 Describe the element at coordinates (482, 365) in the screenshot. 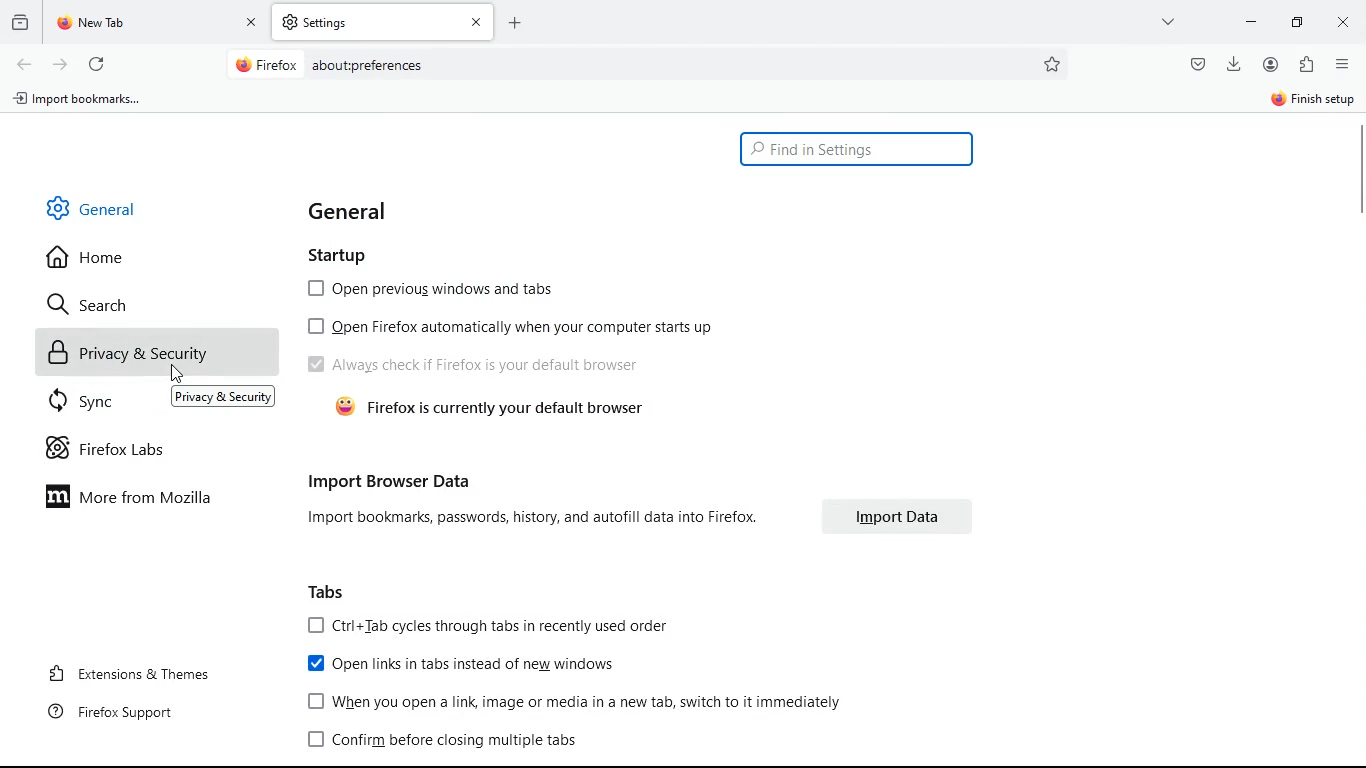

I see `Always check if Firefox is your default browser ` at that location.